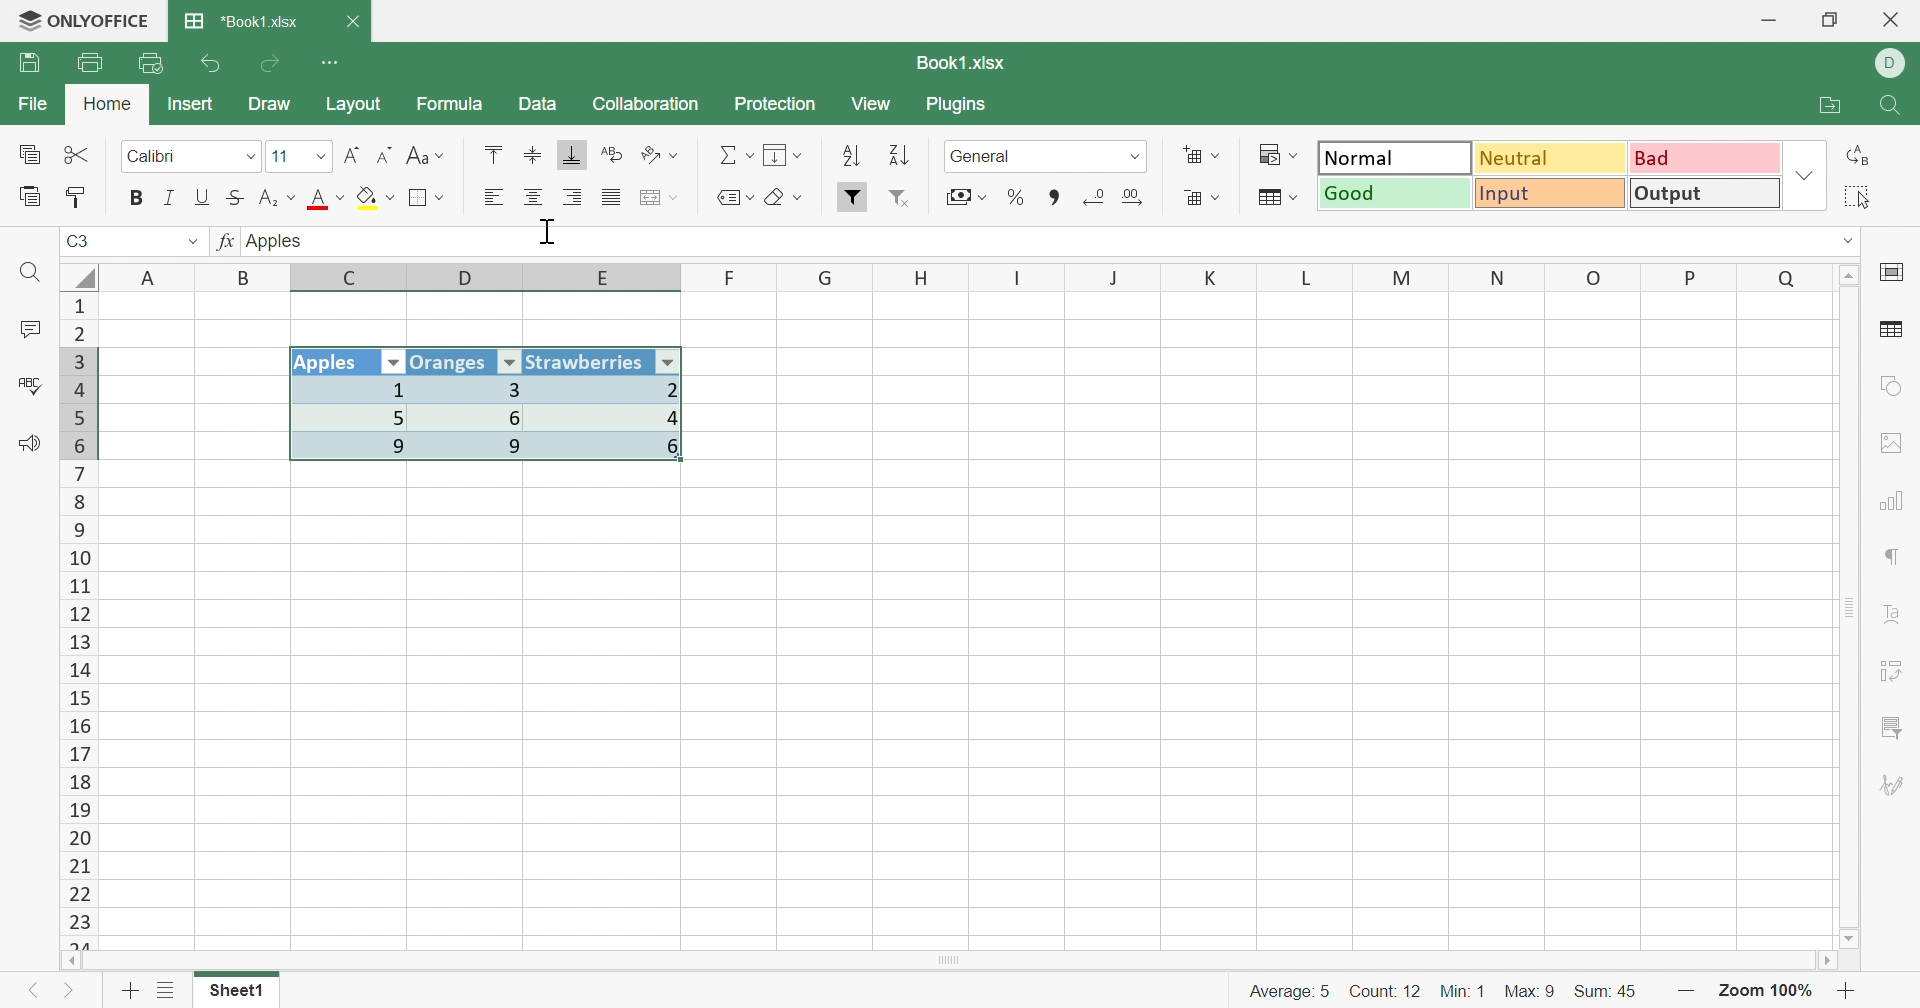 The height and width of the screenshot is (1008, 1920). I want to click on Open file location, so click(1835, 106).